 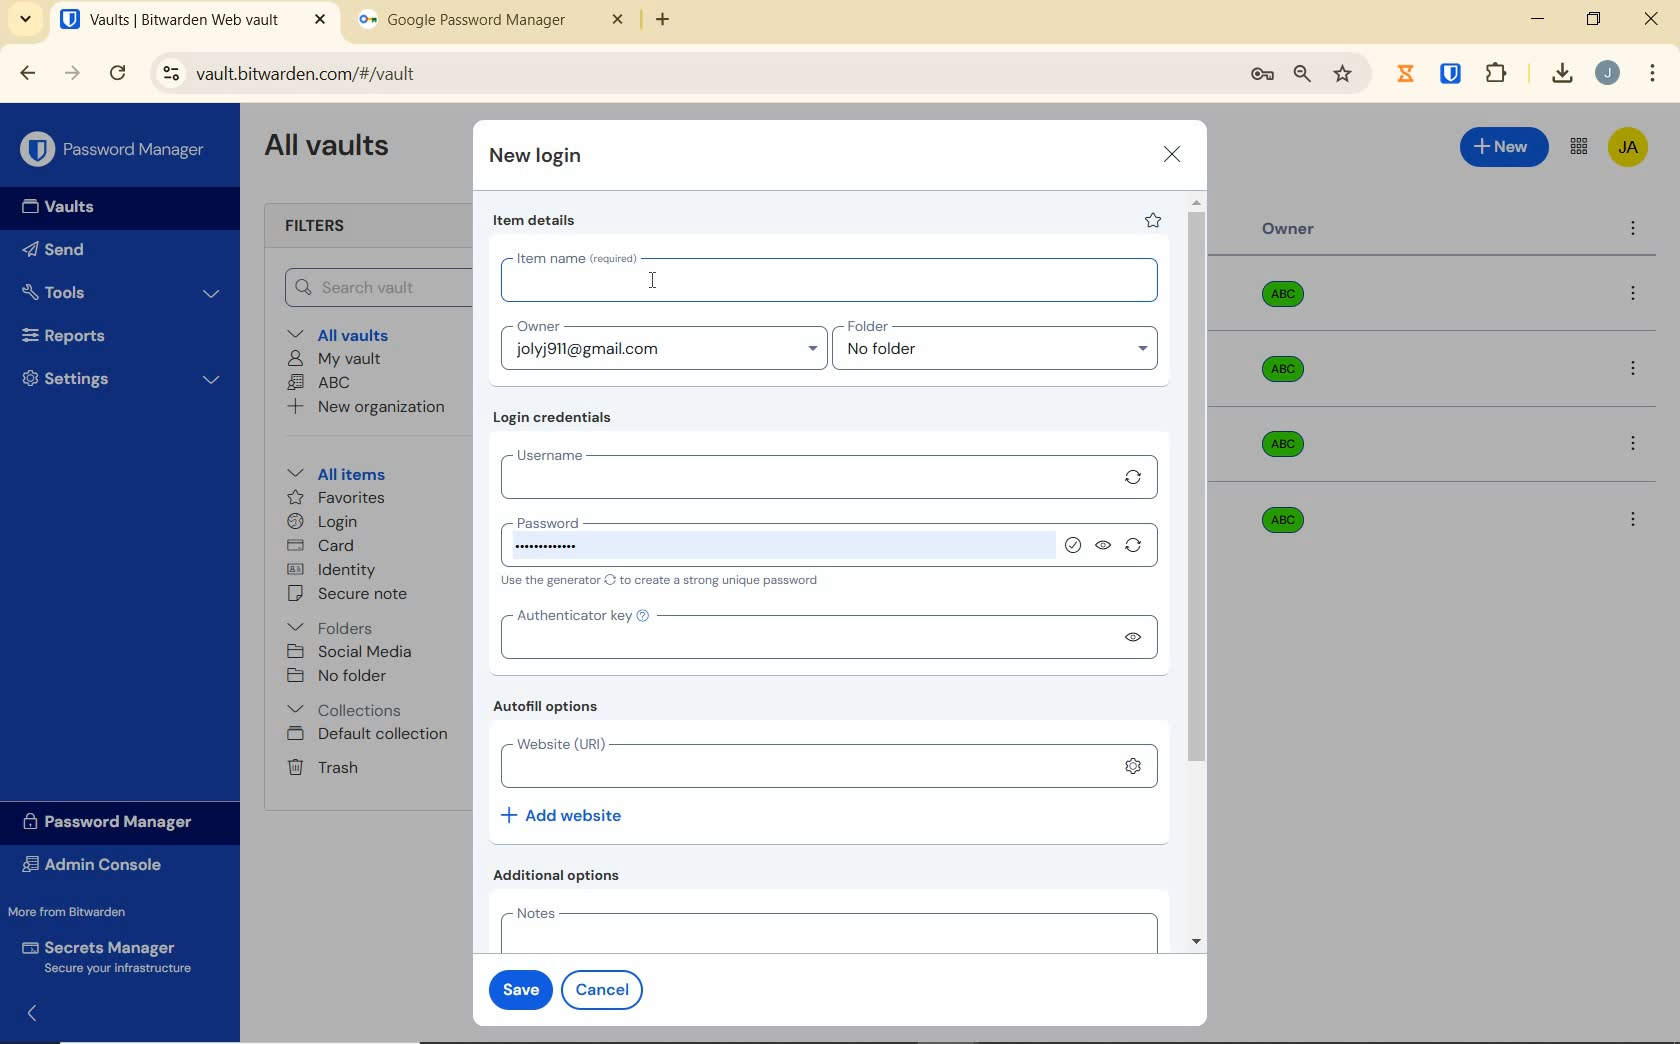 I want to click on Filters, so click(x=322, y=227).